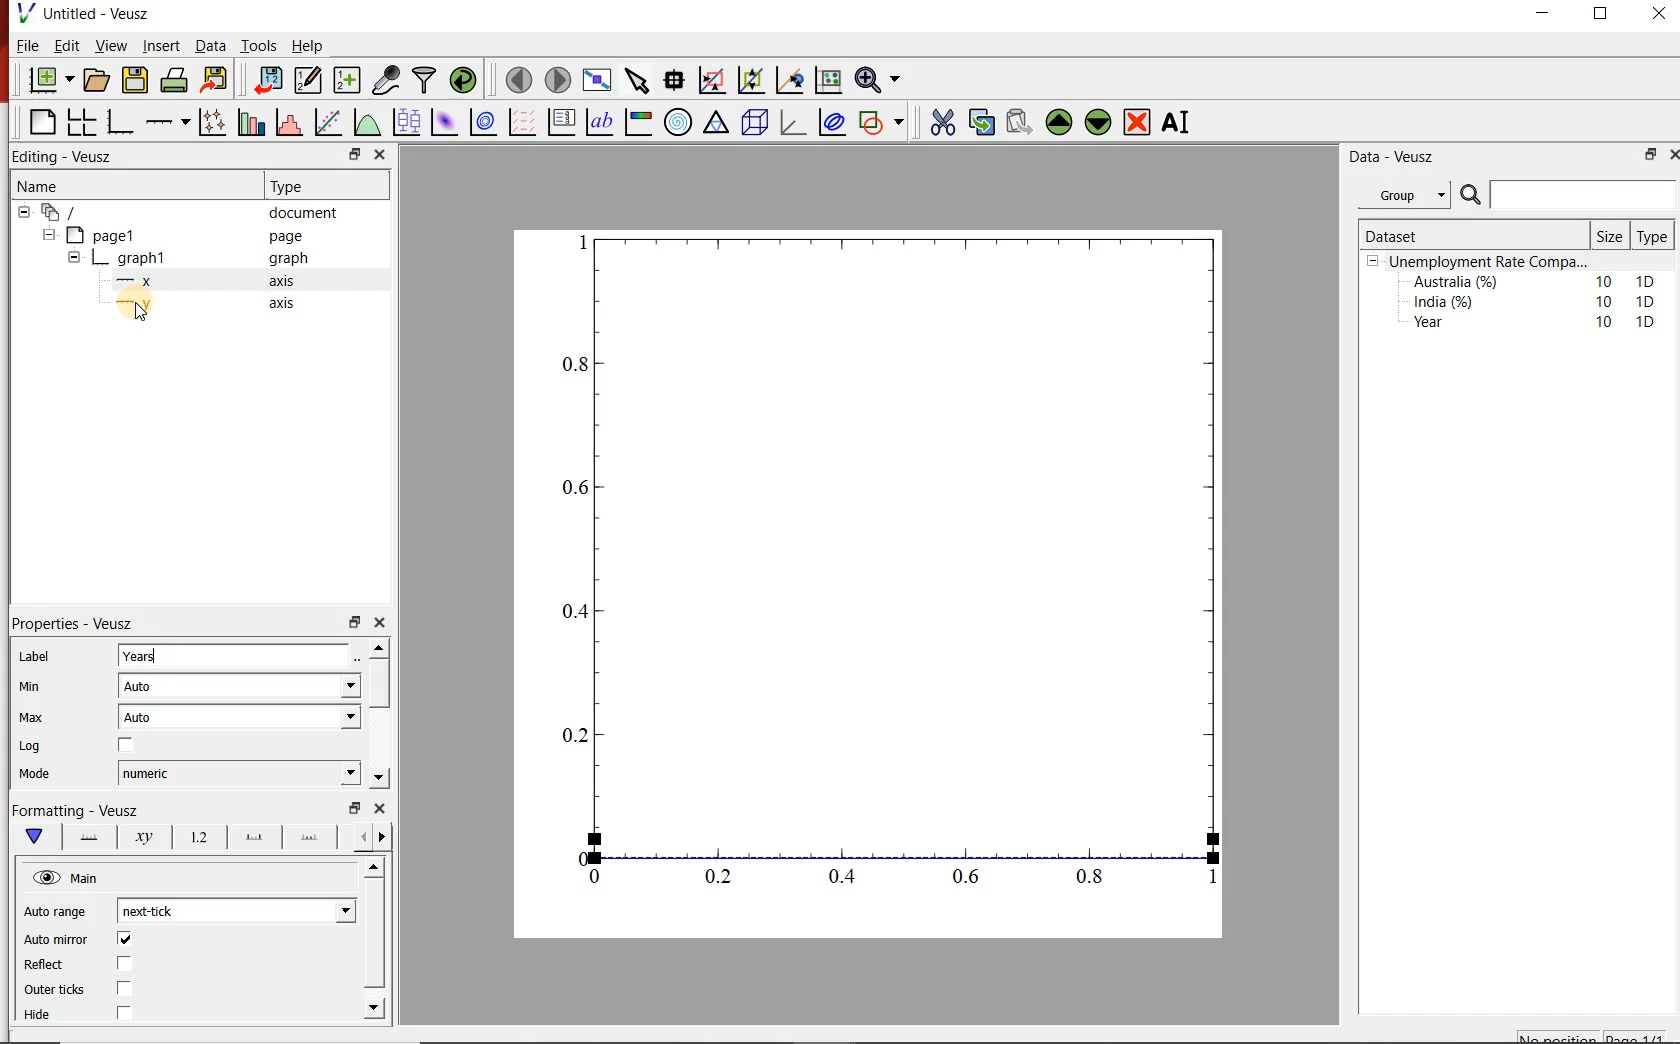 The image size is (1680, 1044). What do you see at coordinates (1651, 237) in the screenshot?
I see `Type` at bounding box center [1651, 237].